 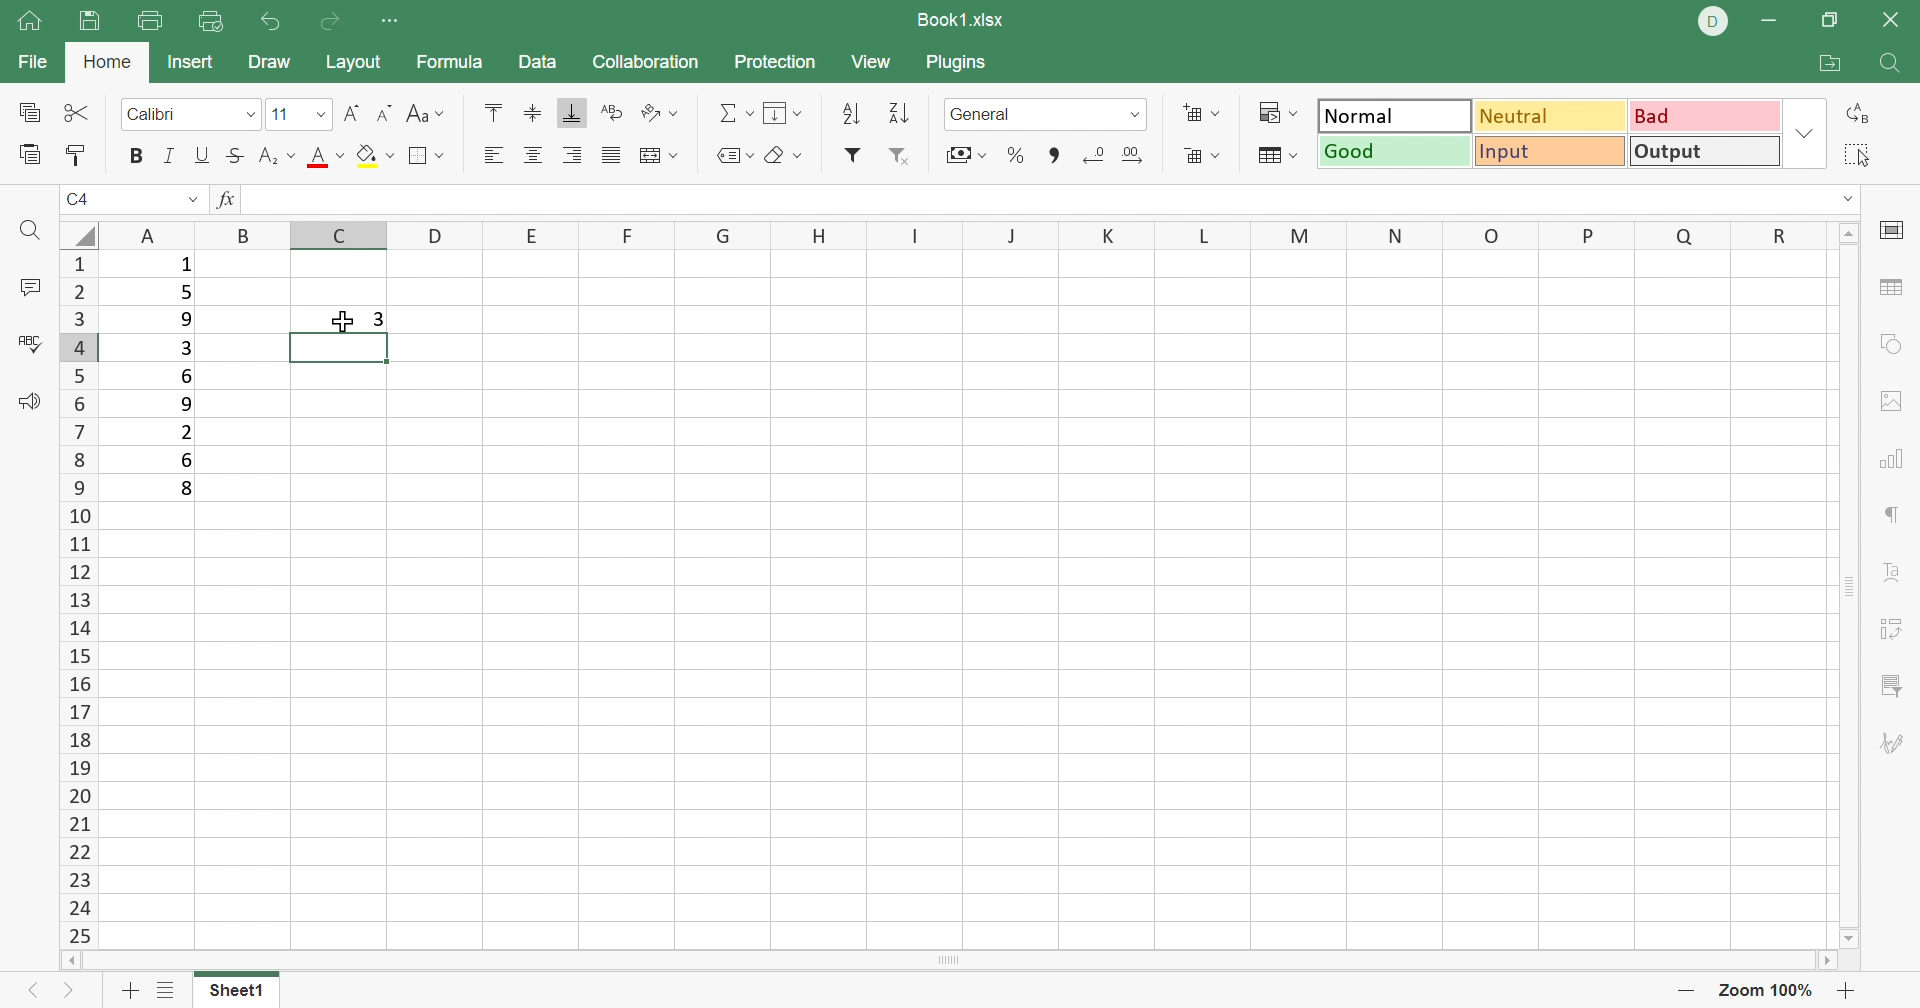 I want to click on Drop down, so click(x=1848, y=200).